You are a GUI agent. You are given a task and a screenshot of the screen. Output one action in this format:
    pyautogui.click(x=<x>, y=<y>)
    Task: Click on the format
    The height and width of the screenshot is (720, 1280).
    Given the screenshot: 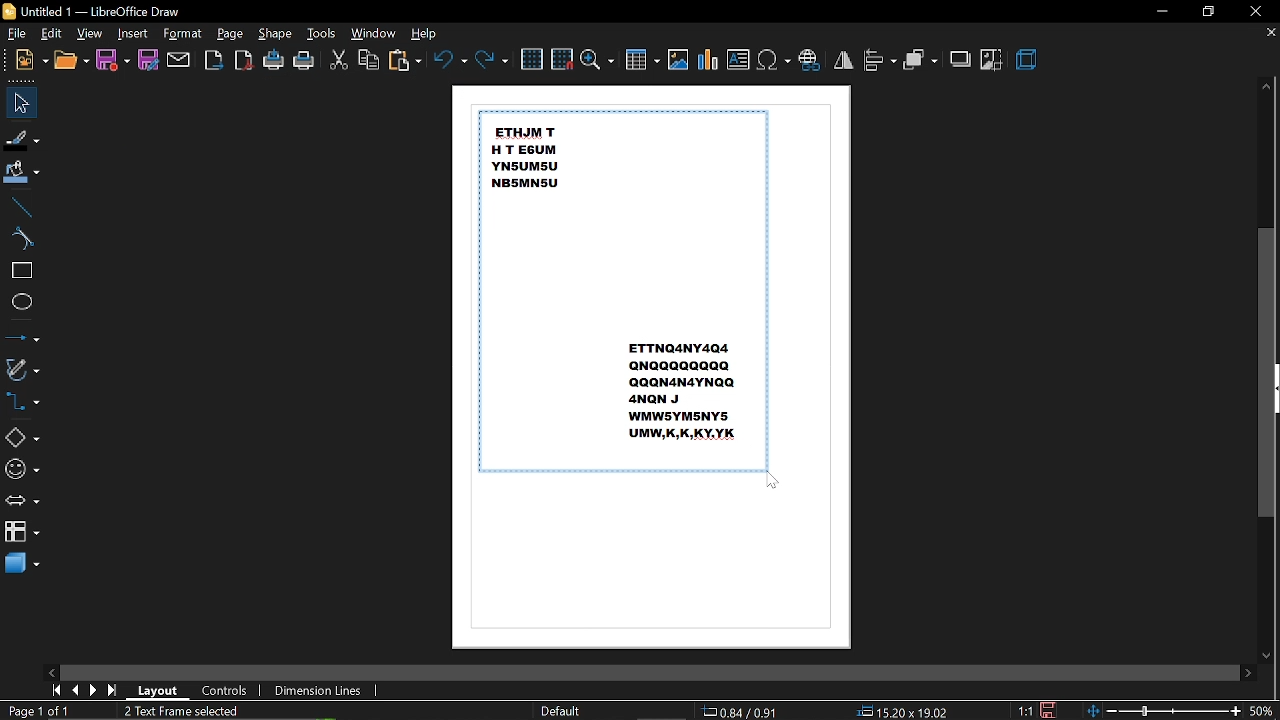 What is the action you would take?
    pyautogui.click(x=183, y=34)
    